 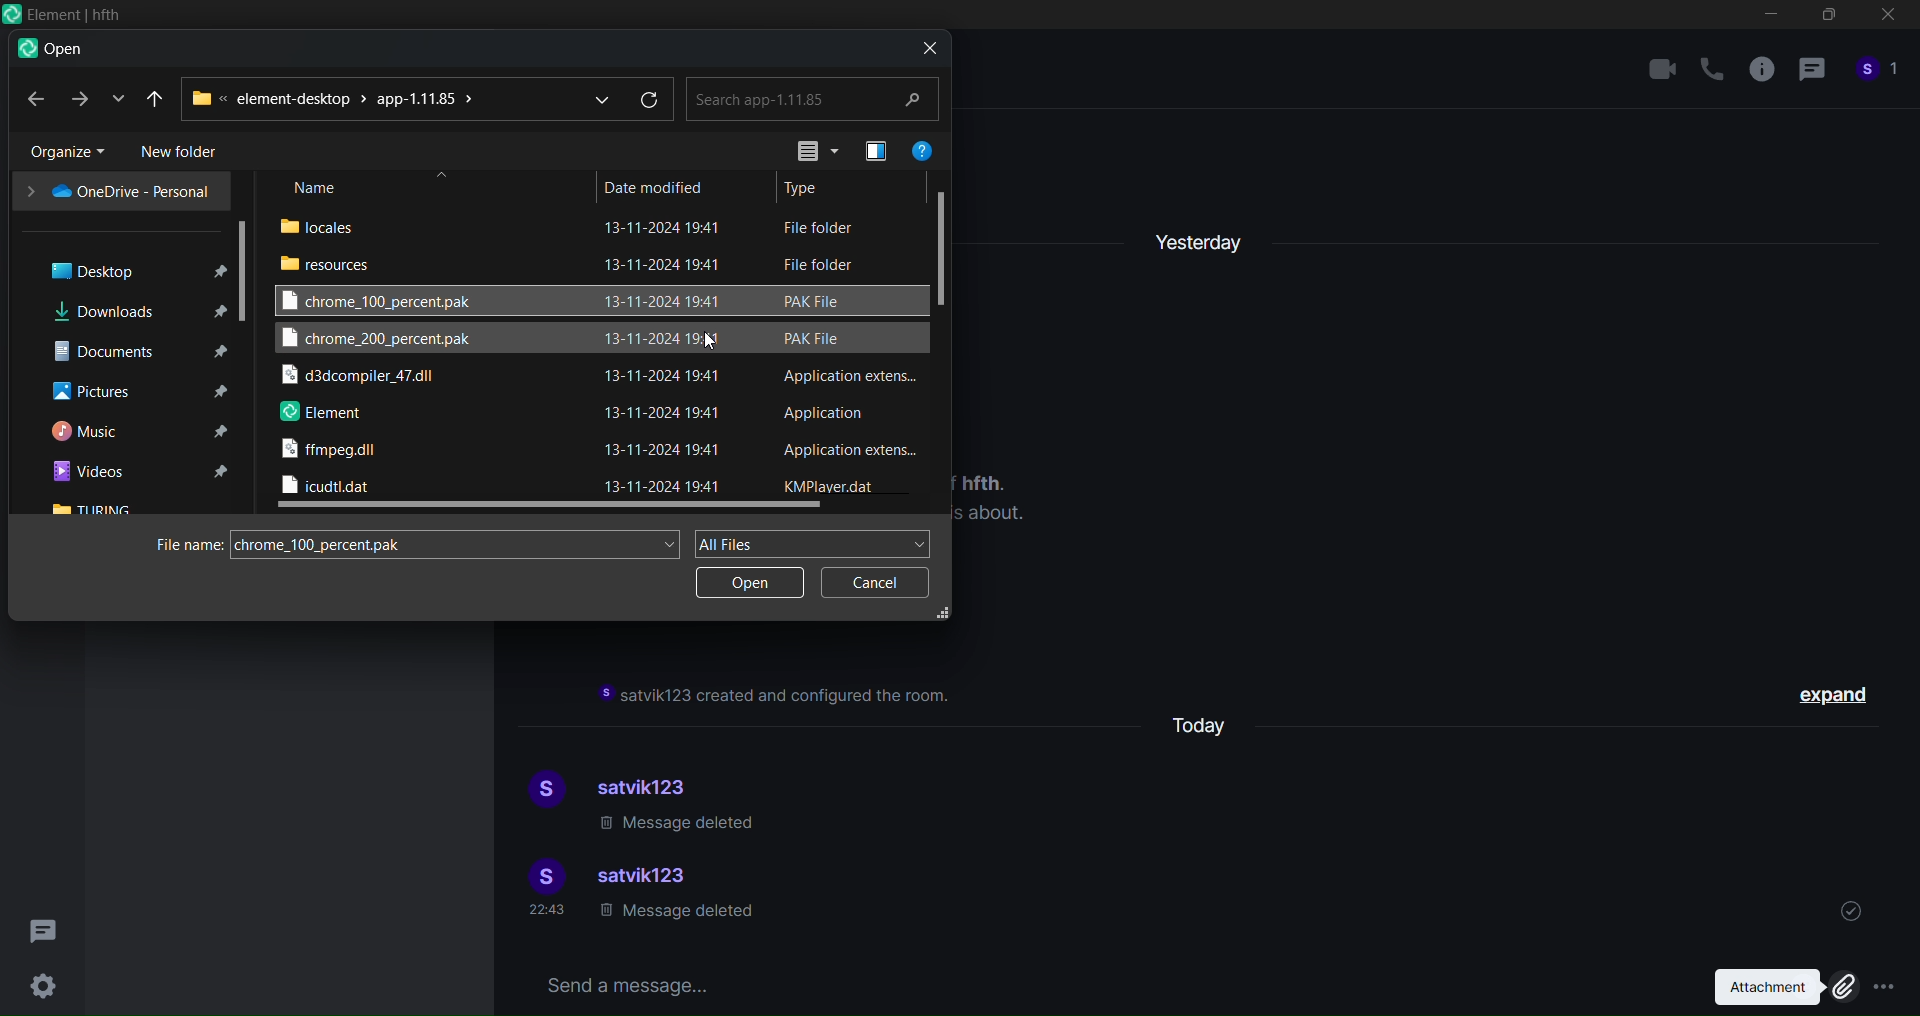 I want to click on videos, so click(x=138, y=472).